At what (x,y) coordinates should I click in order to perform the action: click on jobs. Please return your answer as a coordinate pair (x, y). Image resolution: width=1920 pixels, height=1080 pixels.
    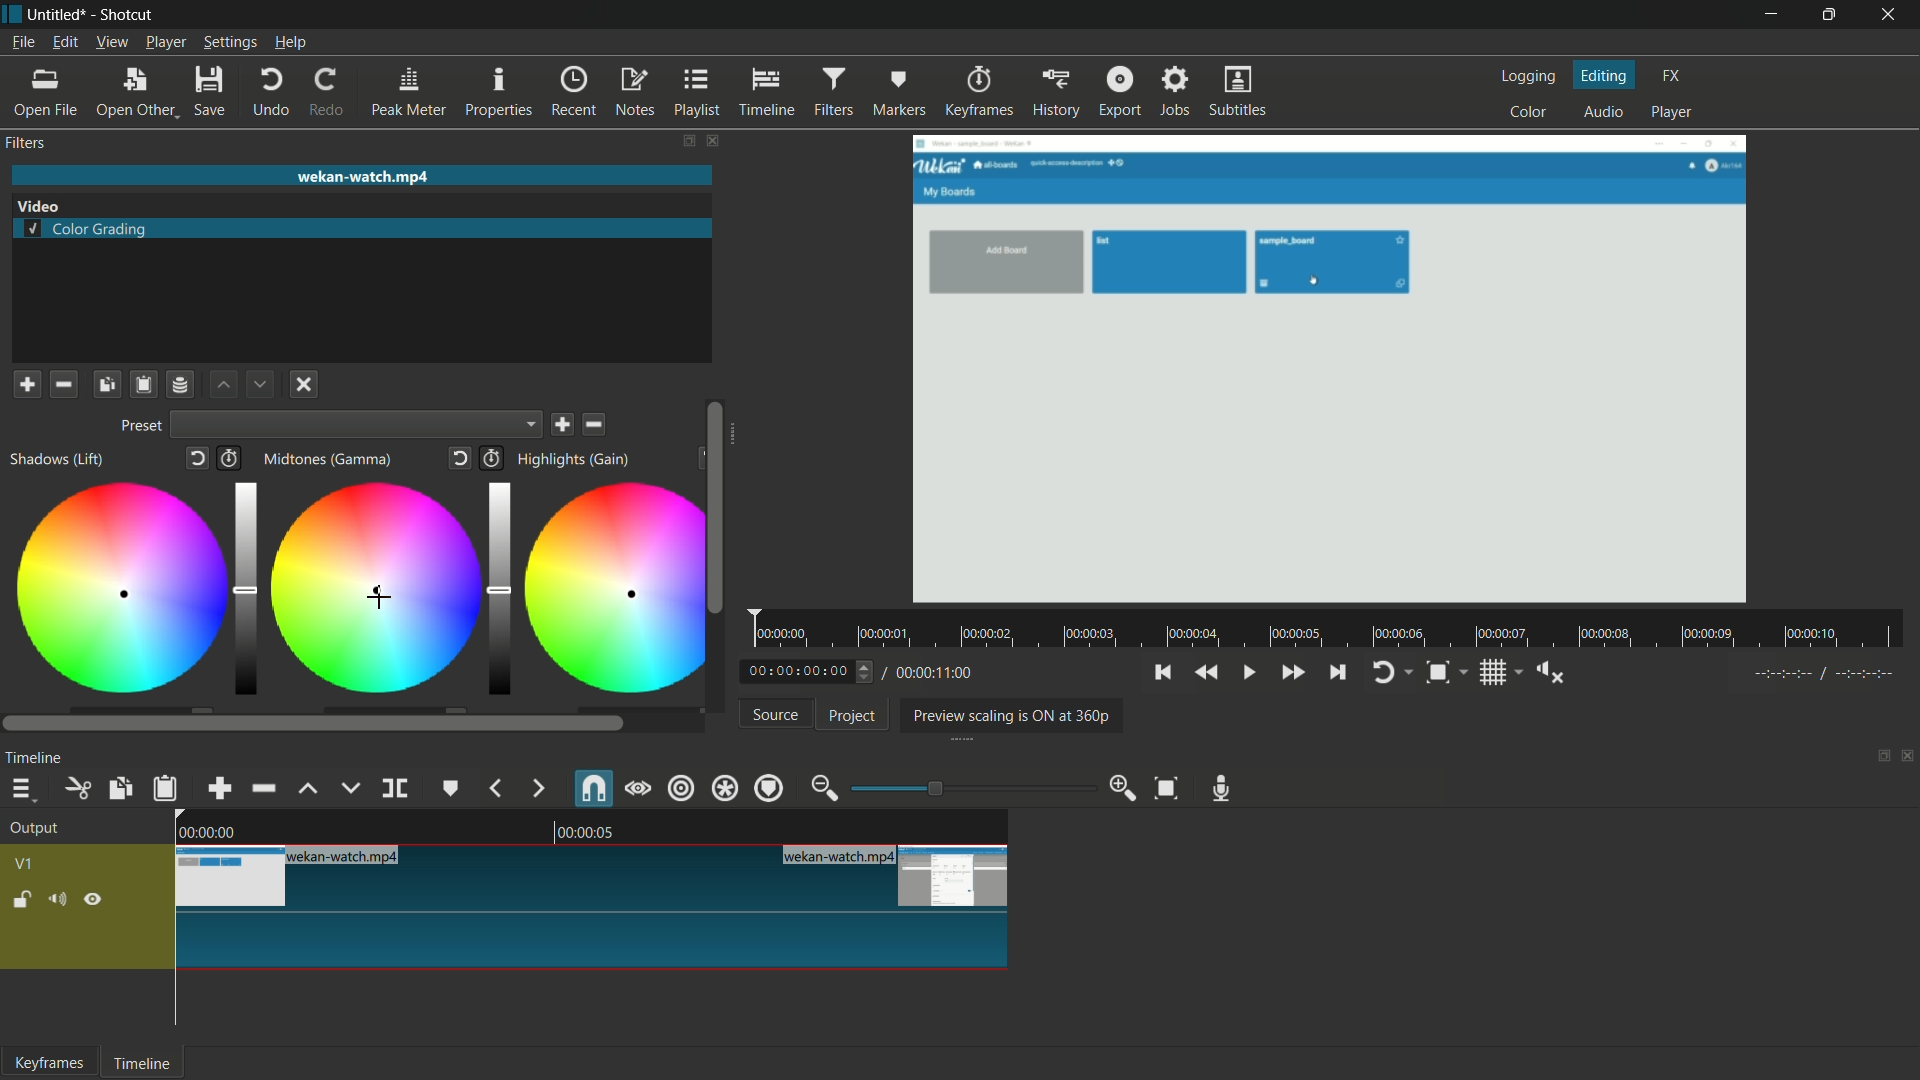
    Looking at the image, I should click on (1177, 92).